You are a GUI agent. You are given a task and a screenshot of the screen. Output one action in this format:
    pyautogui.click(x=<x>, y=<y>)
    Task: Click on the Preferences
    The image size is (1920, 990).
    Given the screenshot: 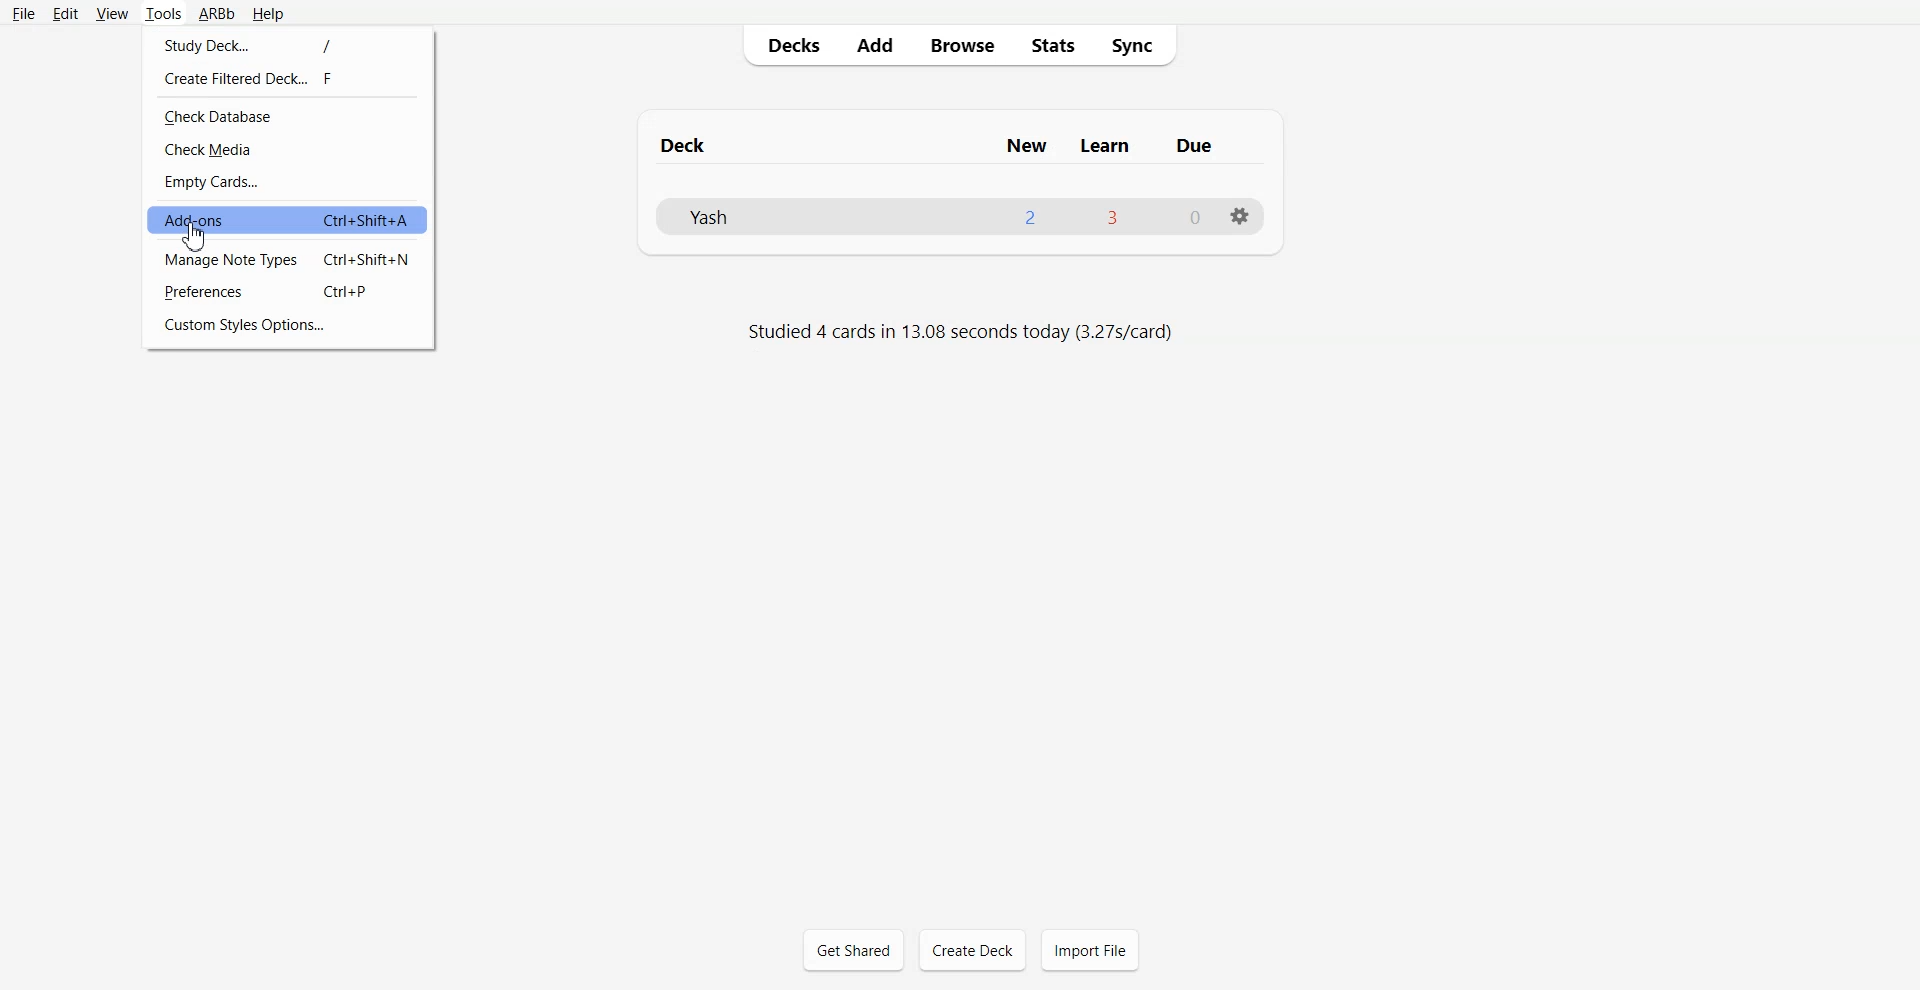 What is the action you would take?
    pyautogui.click(x=291, y=291)
    